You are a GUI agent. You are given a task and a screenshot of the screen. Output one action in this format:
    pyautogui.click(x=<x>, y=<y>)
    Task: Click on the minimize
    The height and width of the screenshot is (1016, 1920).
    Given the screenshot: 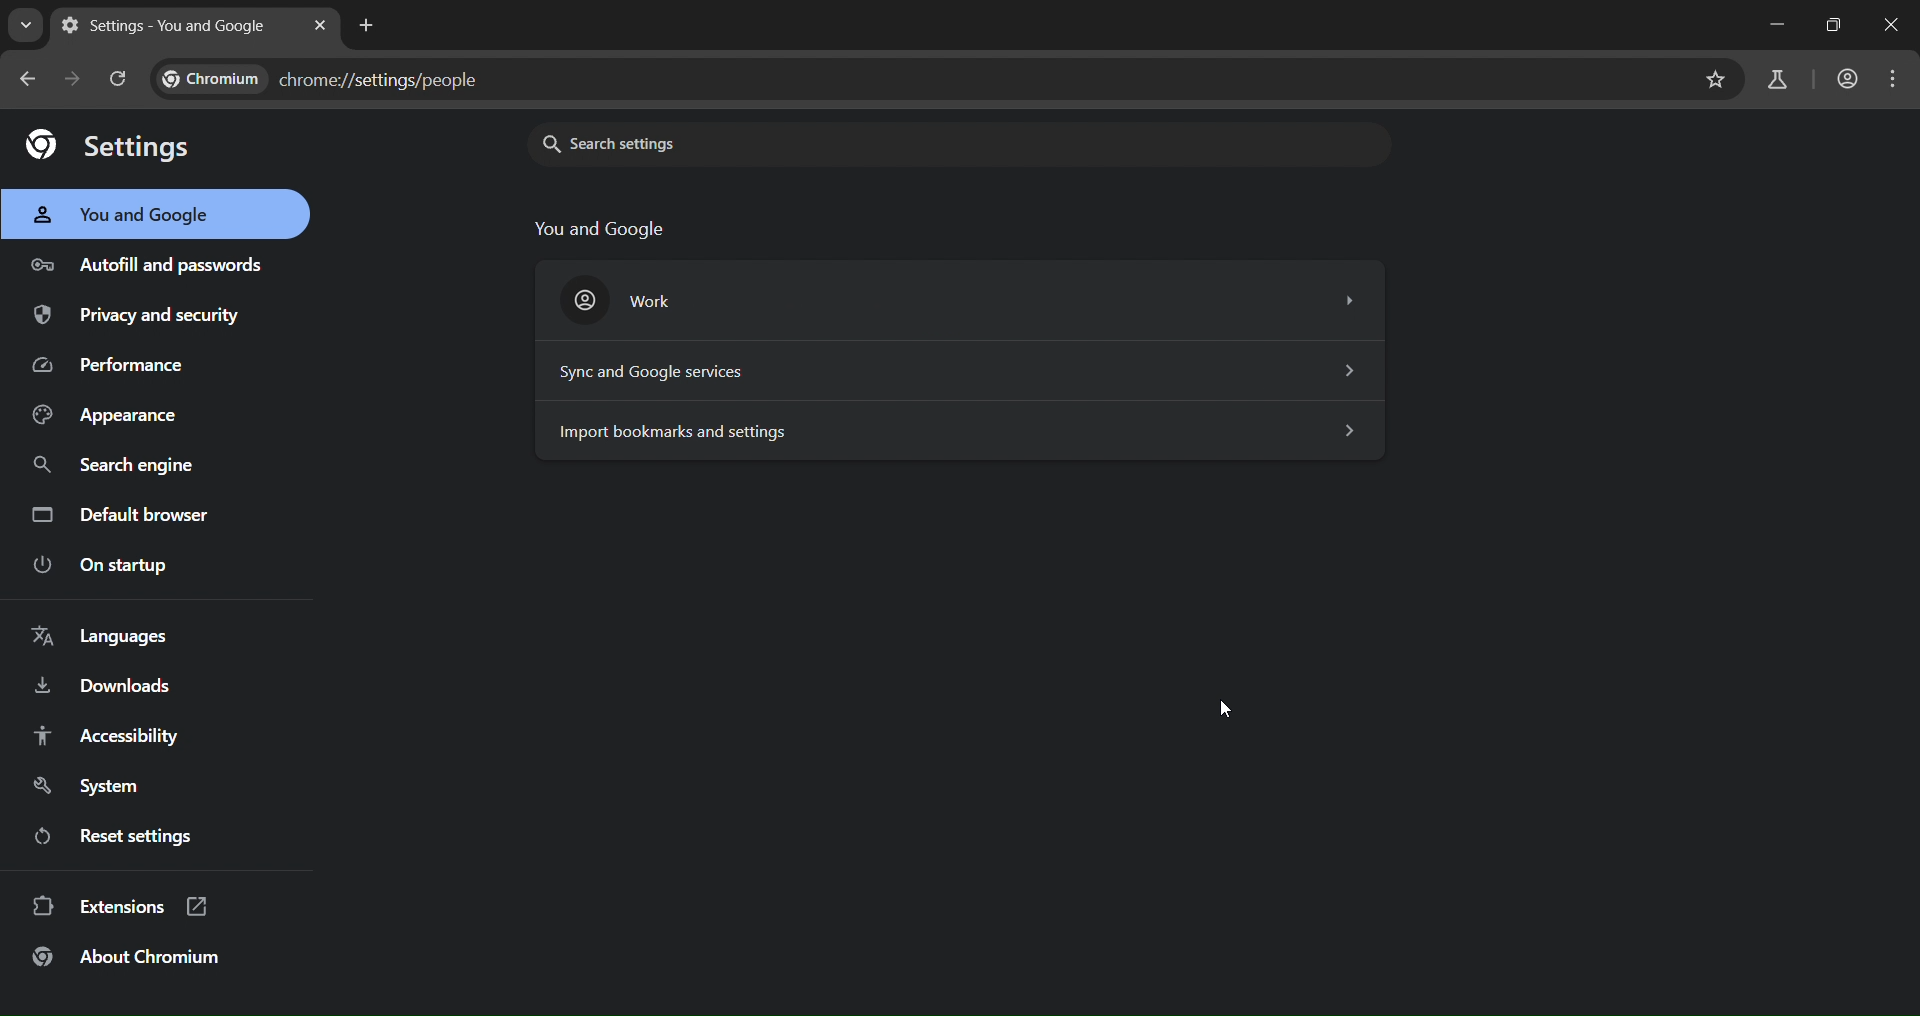 What is the action you would take?
    pyautogui.click(x=1757, y=28)
    